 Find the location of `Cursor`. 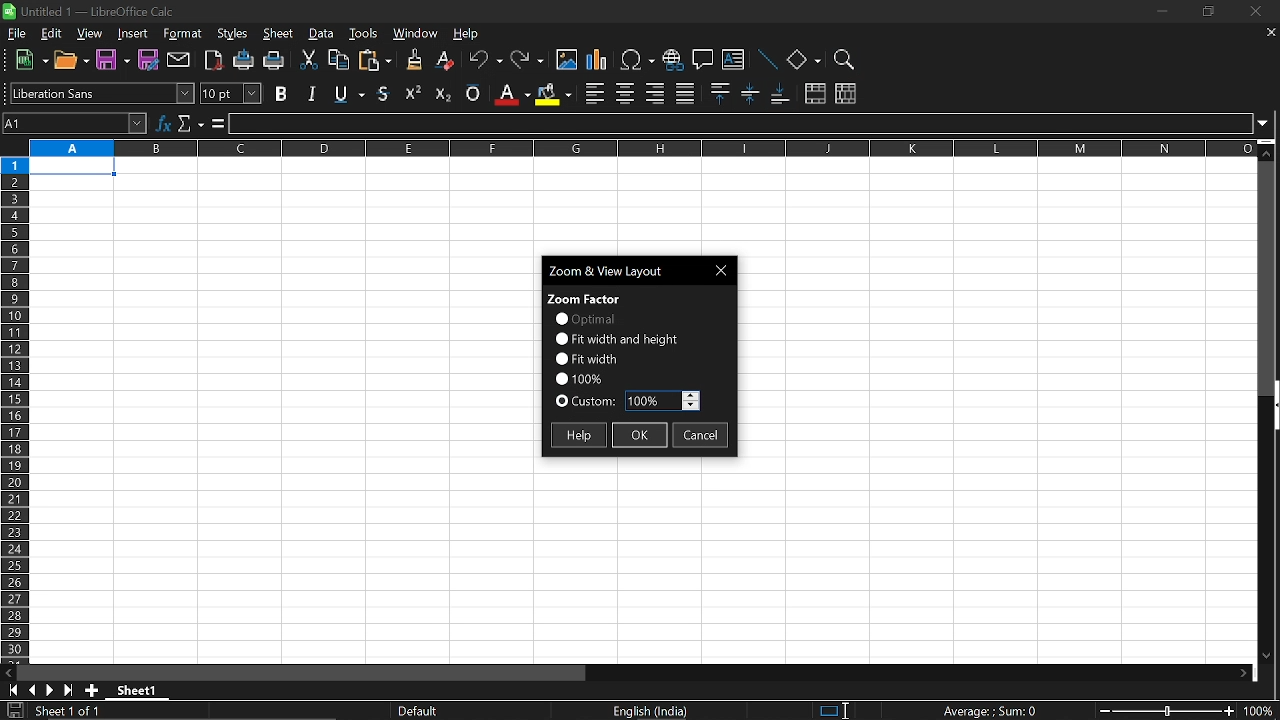

Cursor is located at coordinates (851, 708).